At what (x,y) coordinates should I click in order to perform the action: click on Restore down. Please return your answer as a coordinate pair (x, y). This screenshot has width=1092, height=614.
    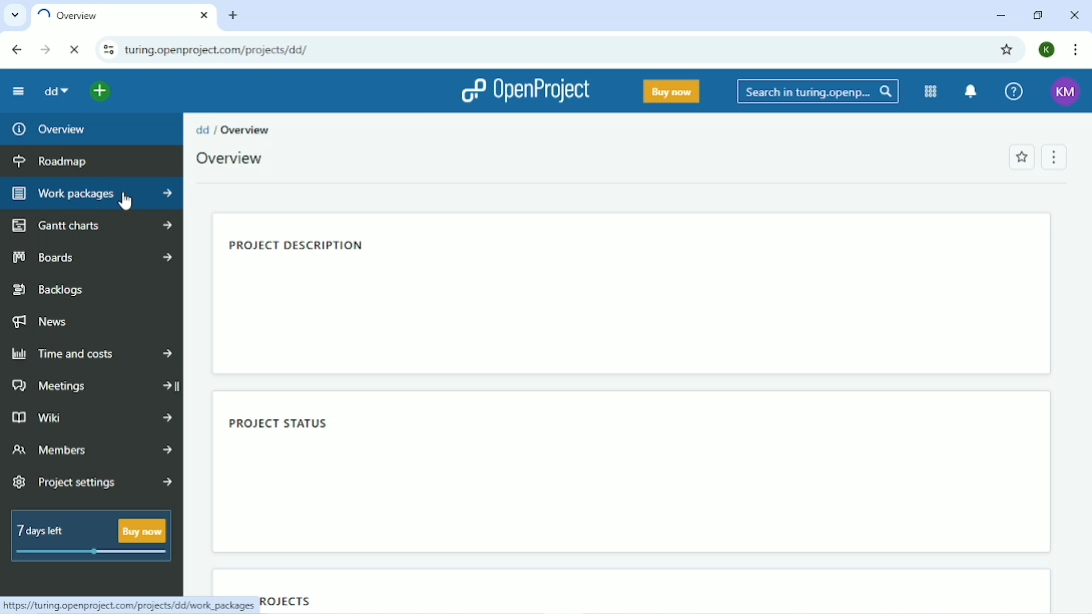
    Looking at the image, I should click on (1035, 15).